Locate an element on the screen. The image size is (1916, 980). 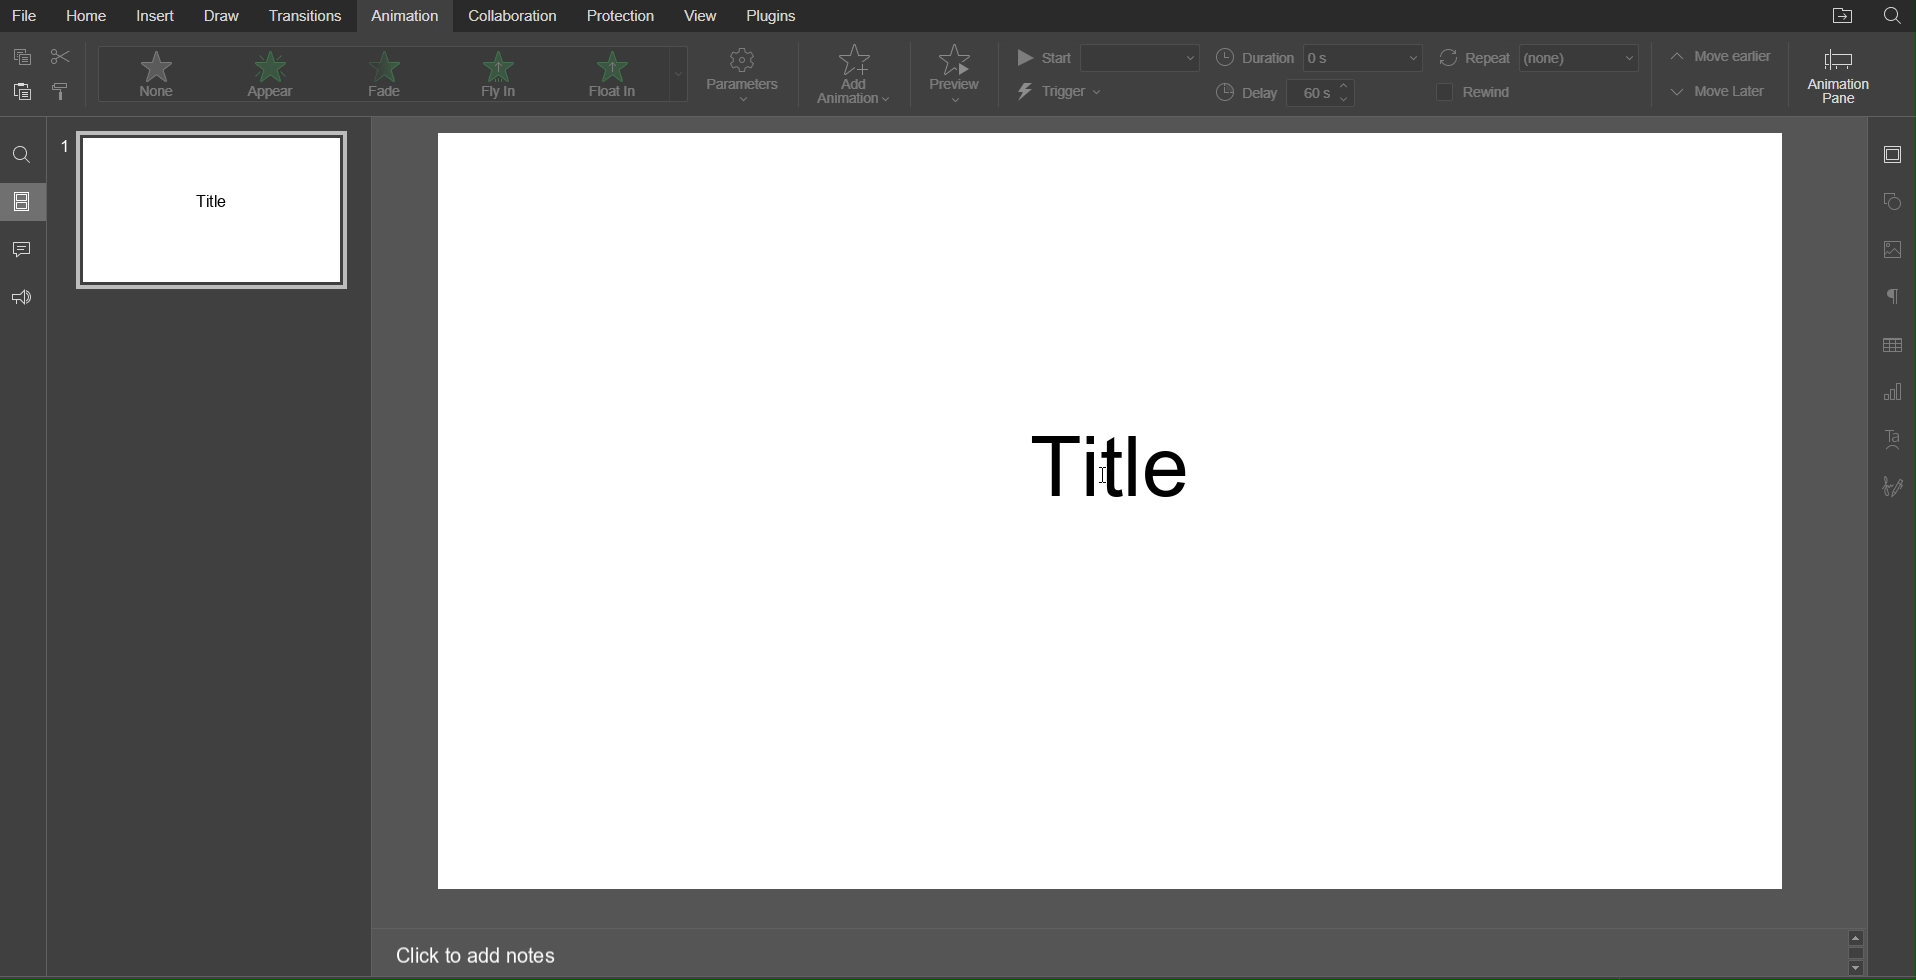
Repeat is located at coordinates (1534, 57).